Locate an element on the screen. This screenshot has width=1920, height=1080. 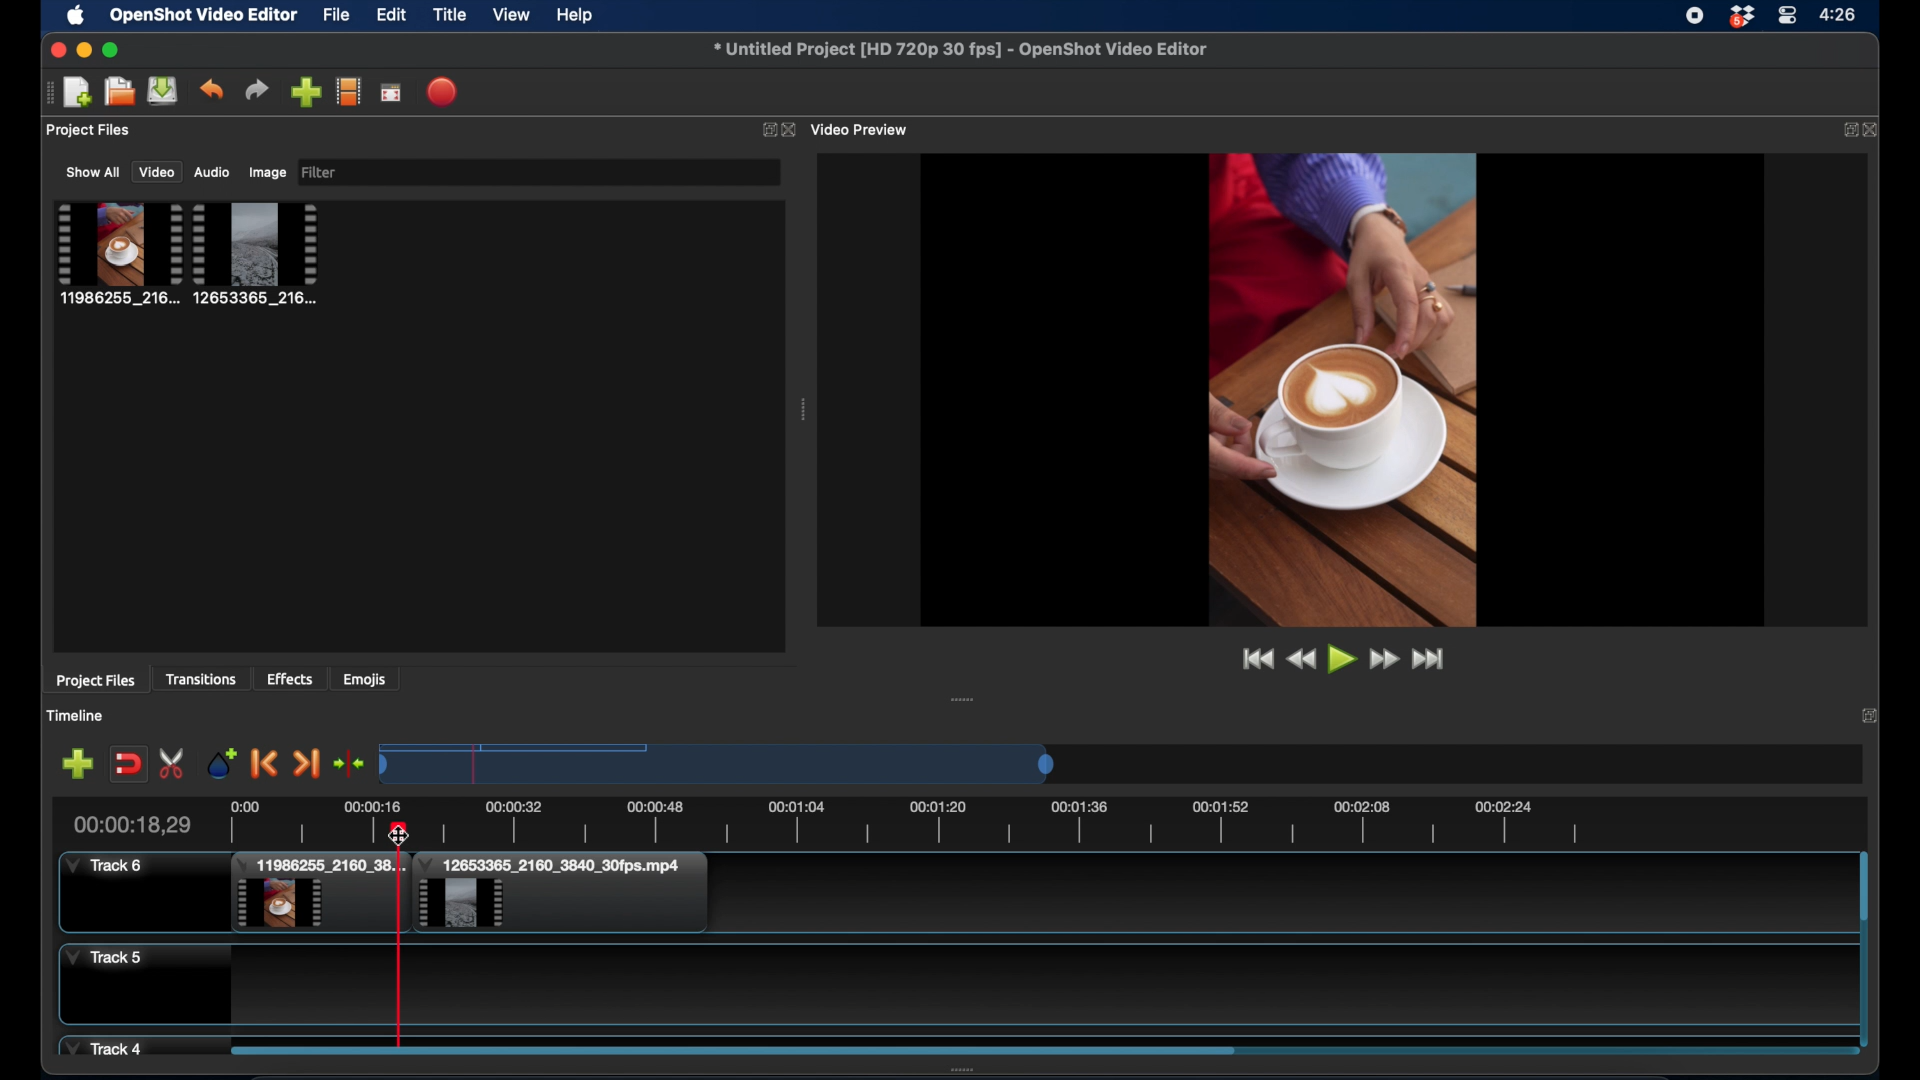
add marker is located at coordinates (222, 762).